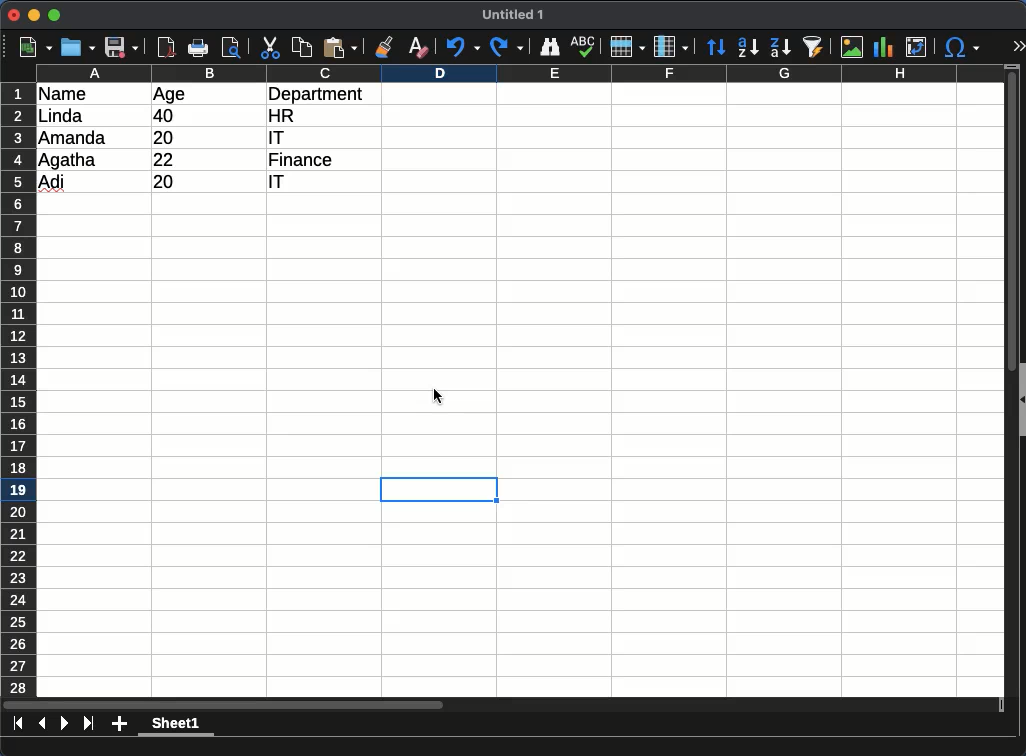  I want to click on paste, so click(340, 47).